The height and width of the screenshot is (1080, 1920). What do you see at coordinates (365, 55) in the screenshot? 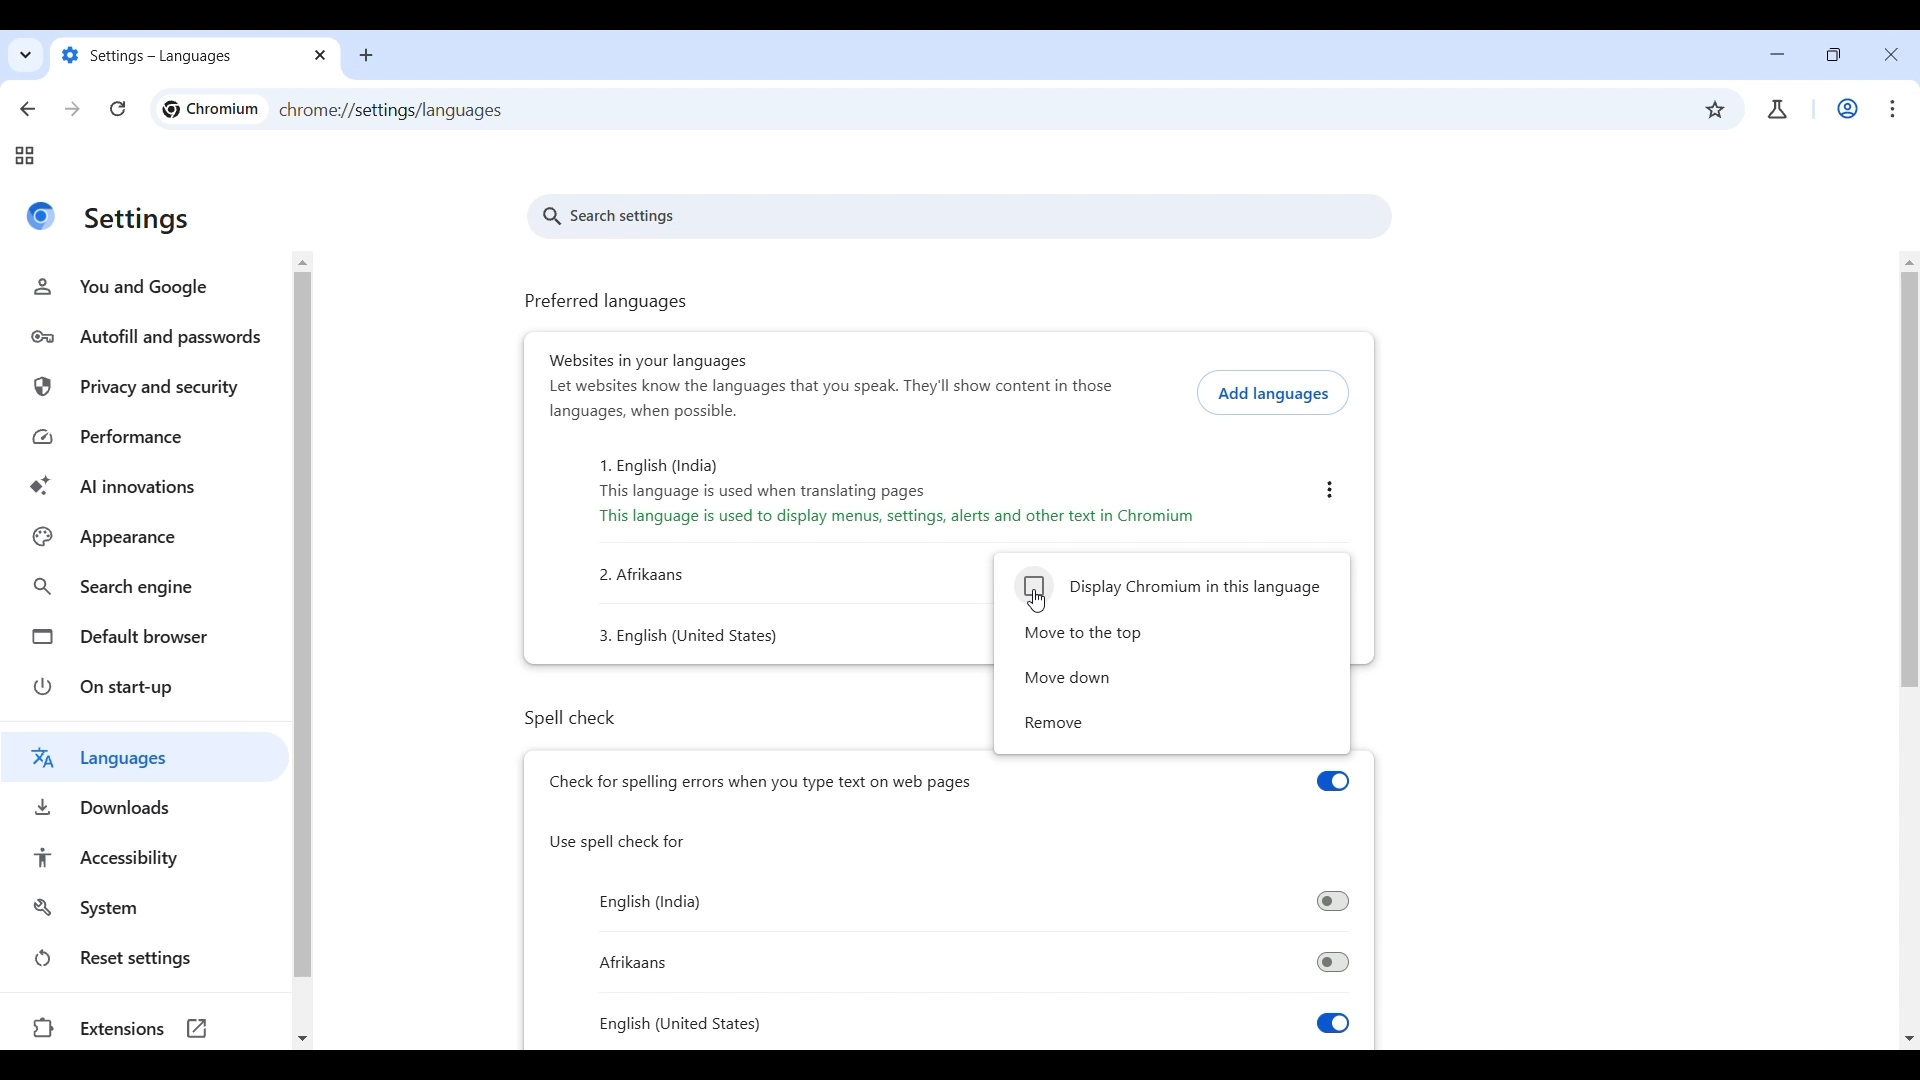
I see `add new tab` at bounding box center [365, 55].